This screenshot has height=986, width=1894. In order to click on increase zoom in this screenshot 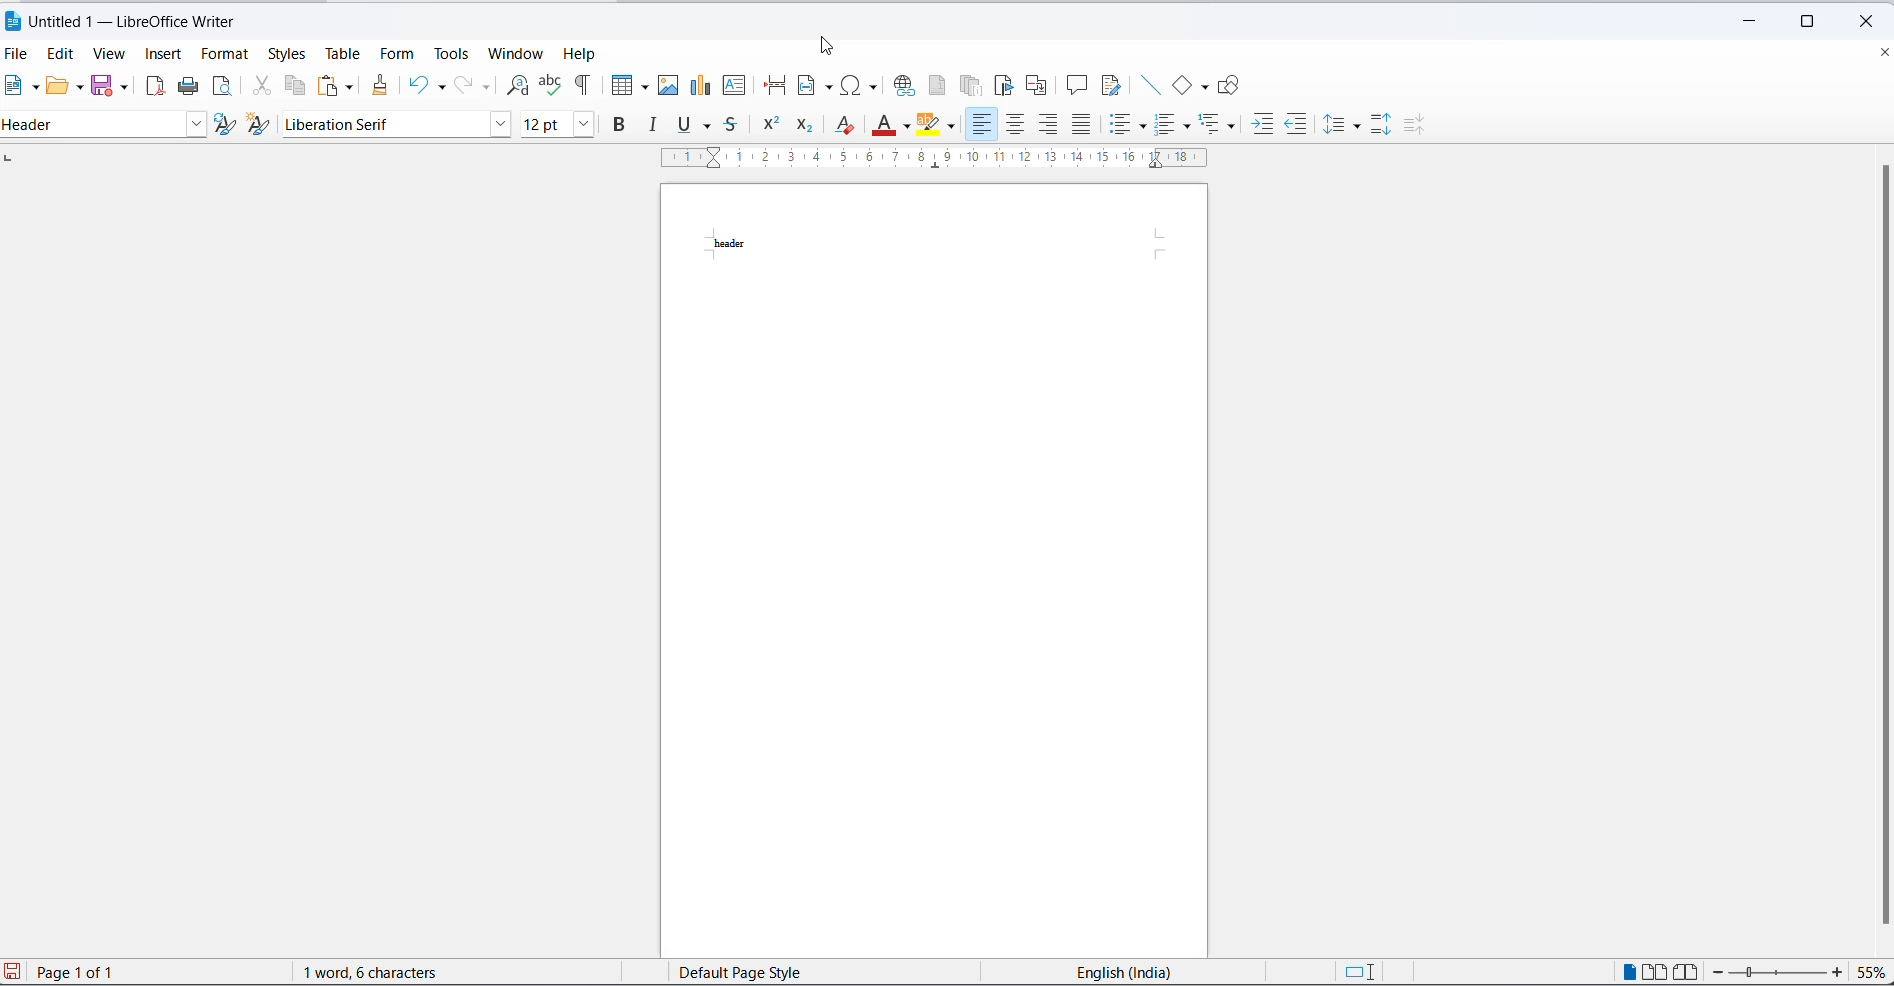, I will do `click(1838, 973)`.